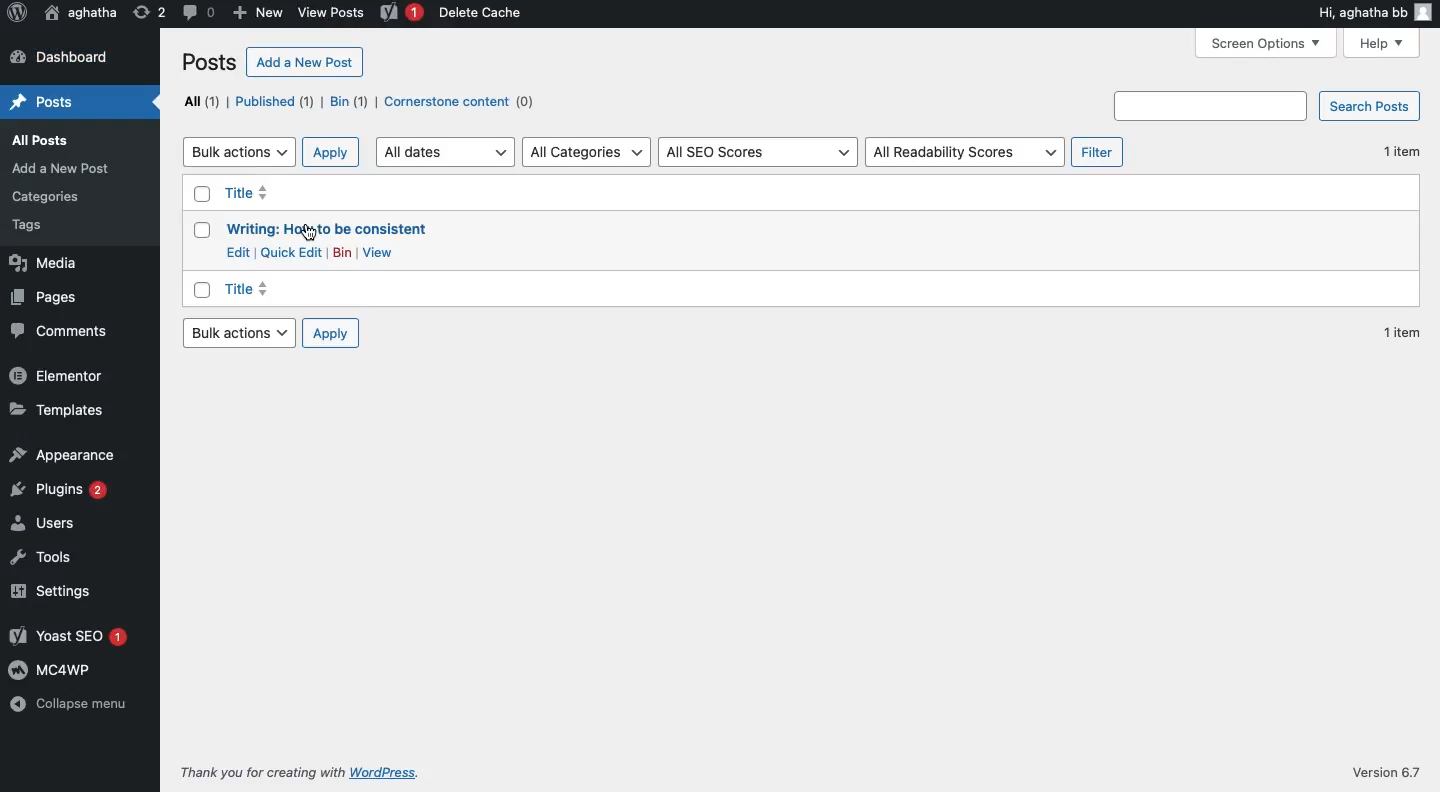 The width and height of the screenshot is (1440, 792). I want to click on Comments, so click(59, 329).